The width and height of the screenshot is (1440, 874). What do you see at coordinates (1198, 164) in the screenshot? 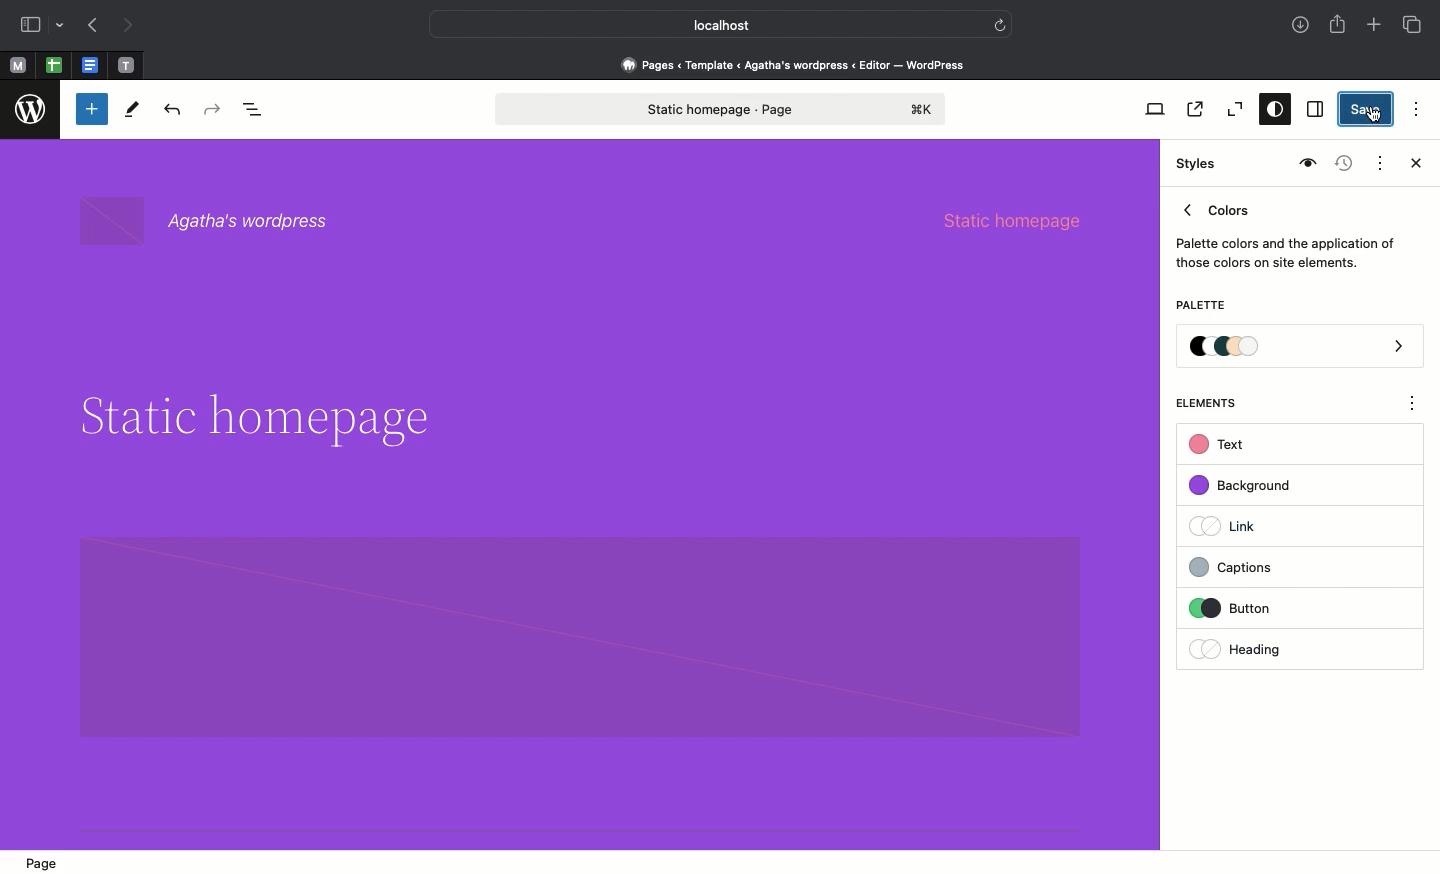
I see `Styles` at bounding box center [1198, 164].